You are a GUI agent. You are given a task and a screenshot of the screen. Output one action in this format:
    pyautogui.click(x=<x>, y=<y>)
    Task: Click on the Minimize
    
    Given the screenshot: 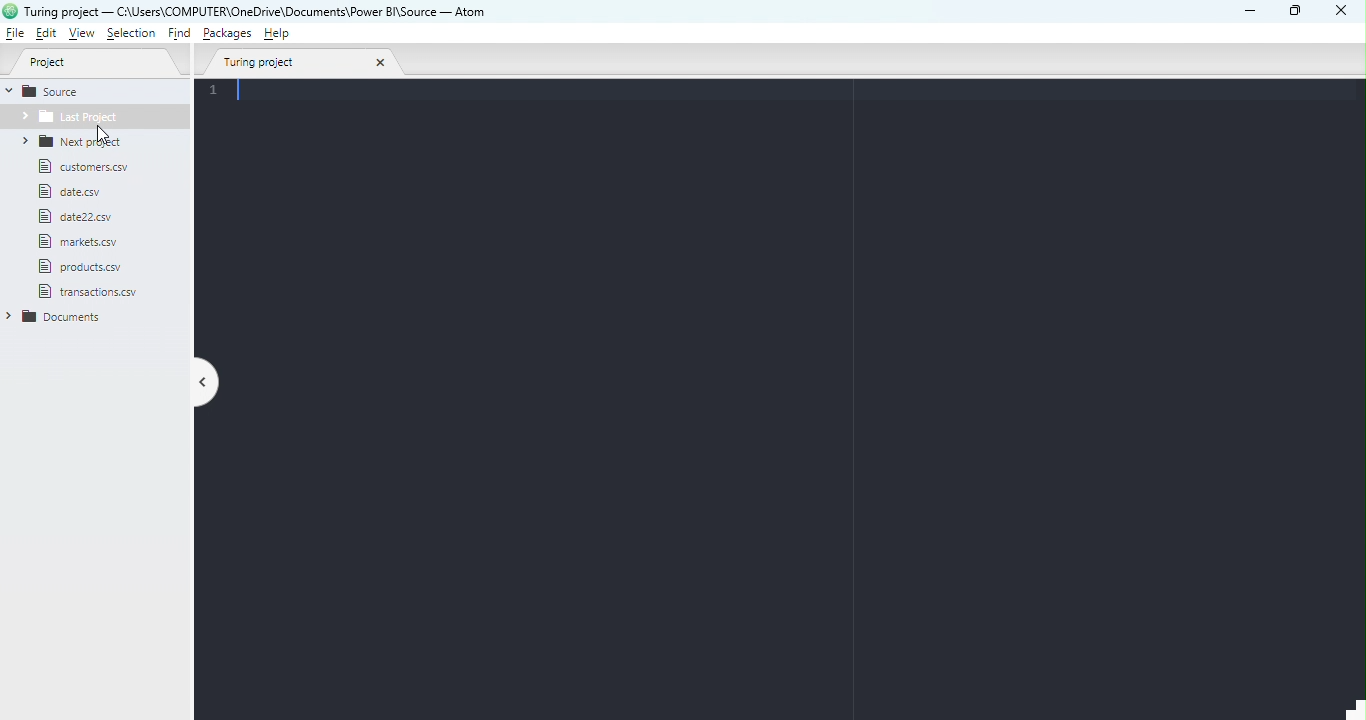 What is the action you would take?
    pyautogui.click(x=1251, y=12)
    